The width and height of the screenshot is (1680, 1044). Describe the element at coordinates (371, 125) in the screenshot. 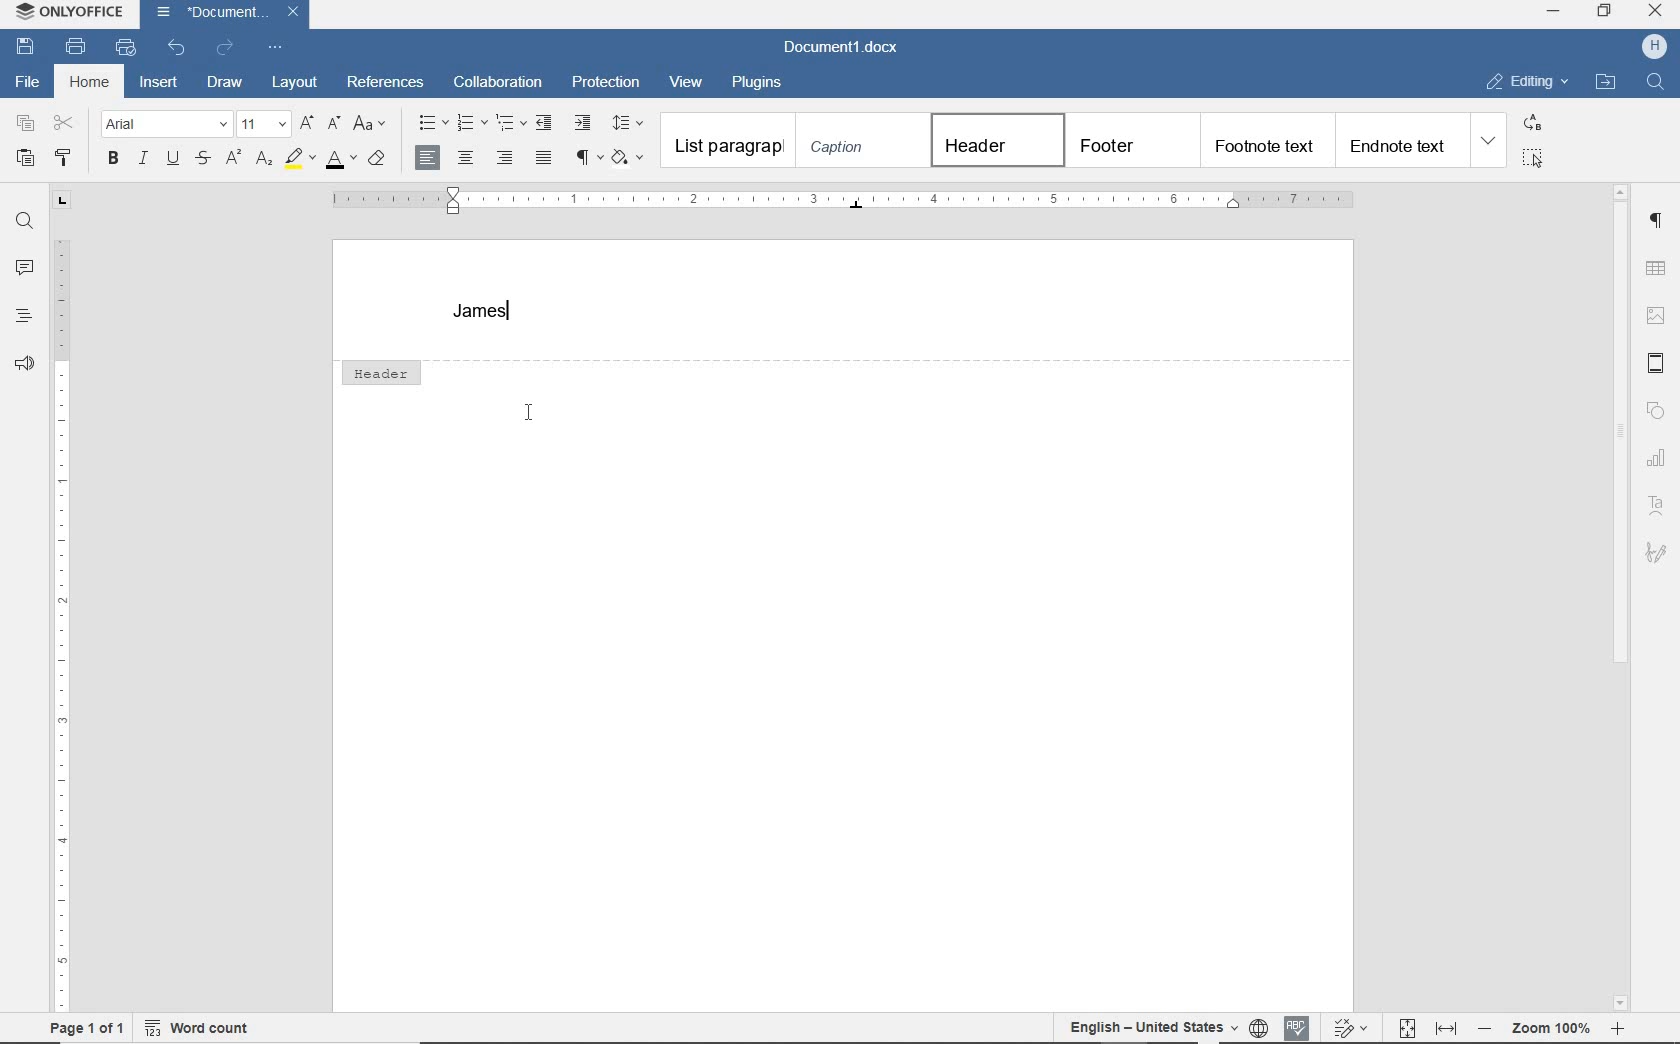

I see `change case` at that location.